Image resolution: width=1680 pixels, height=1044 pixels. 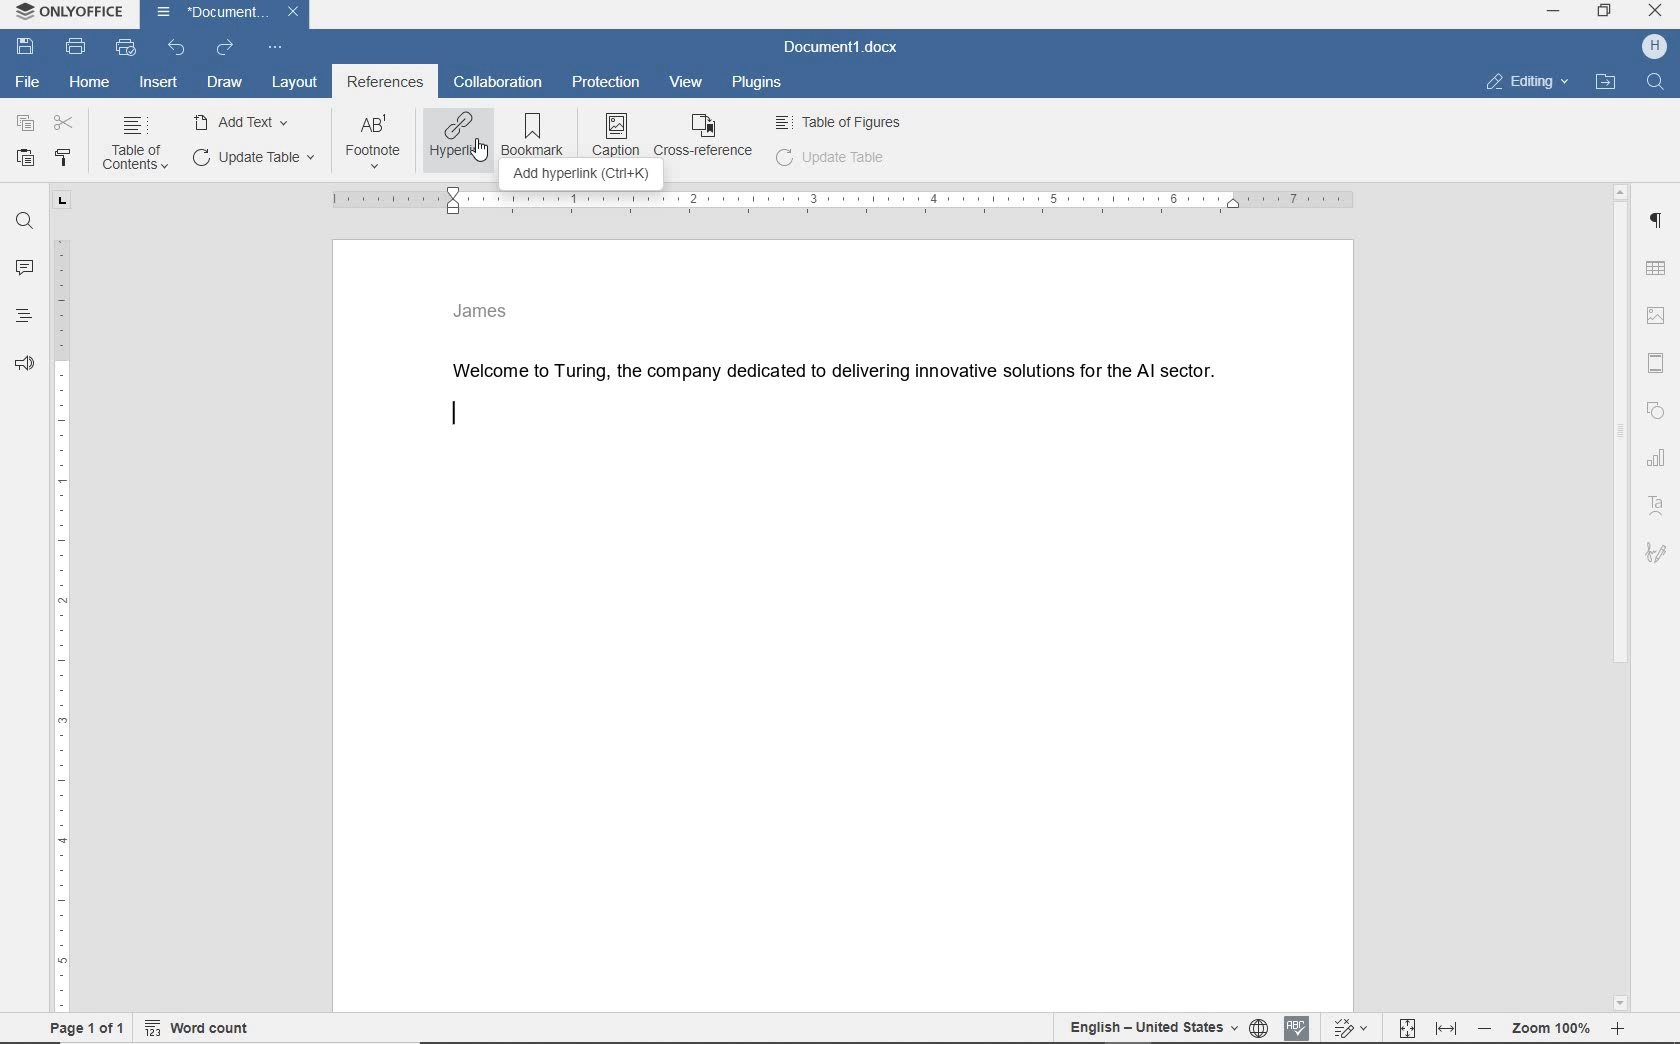 I want to click on undo, so click(x=177, y=49).